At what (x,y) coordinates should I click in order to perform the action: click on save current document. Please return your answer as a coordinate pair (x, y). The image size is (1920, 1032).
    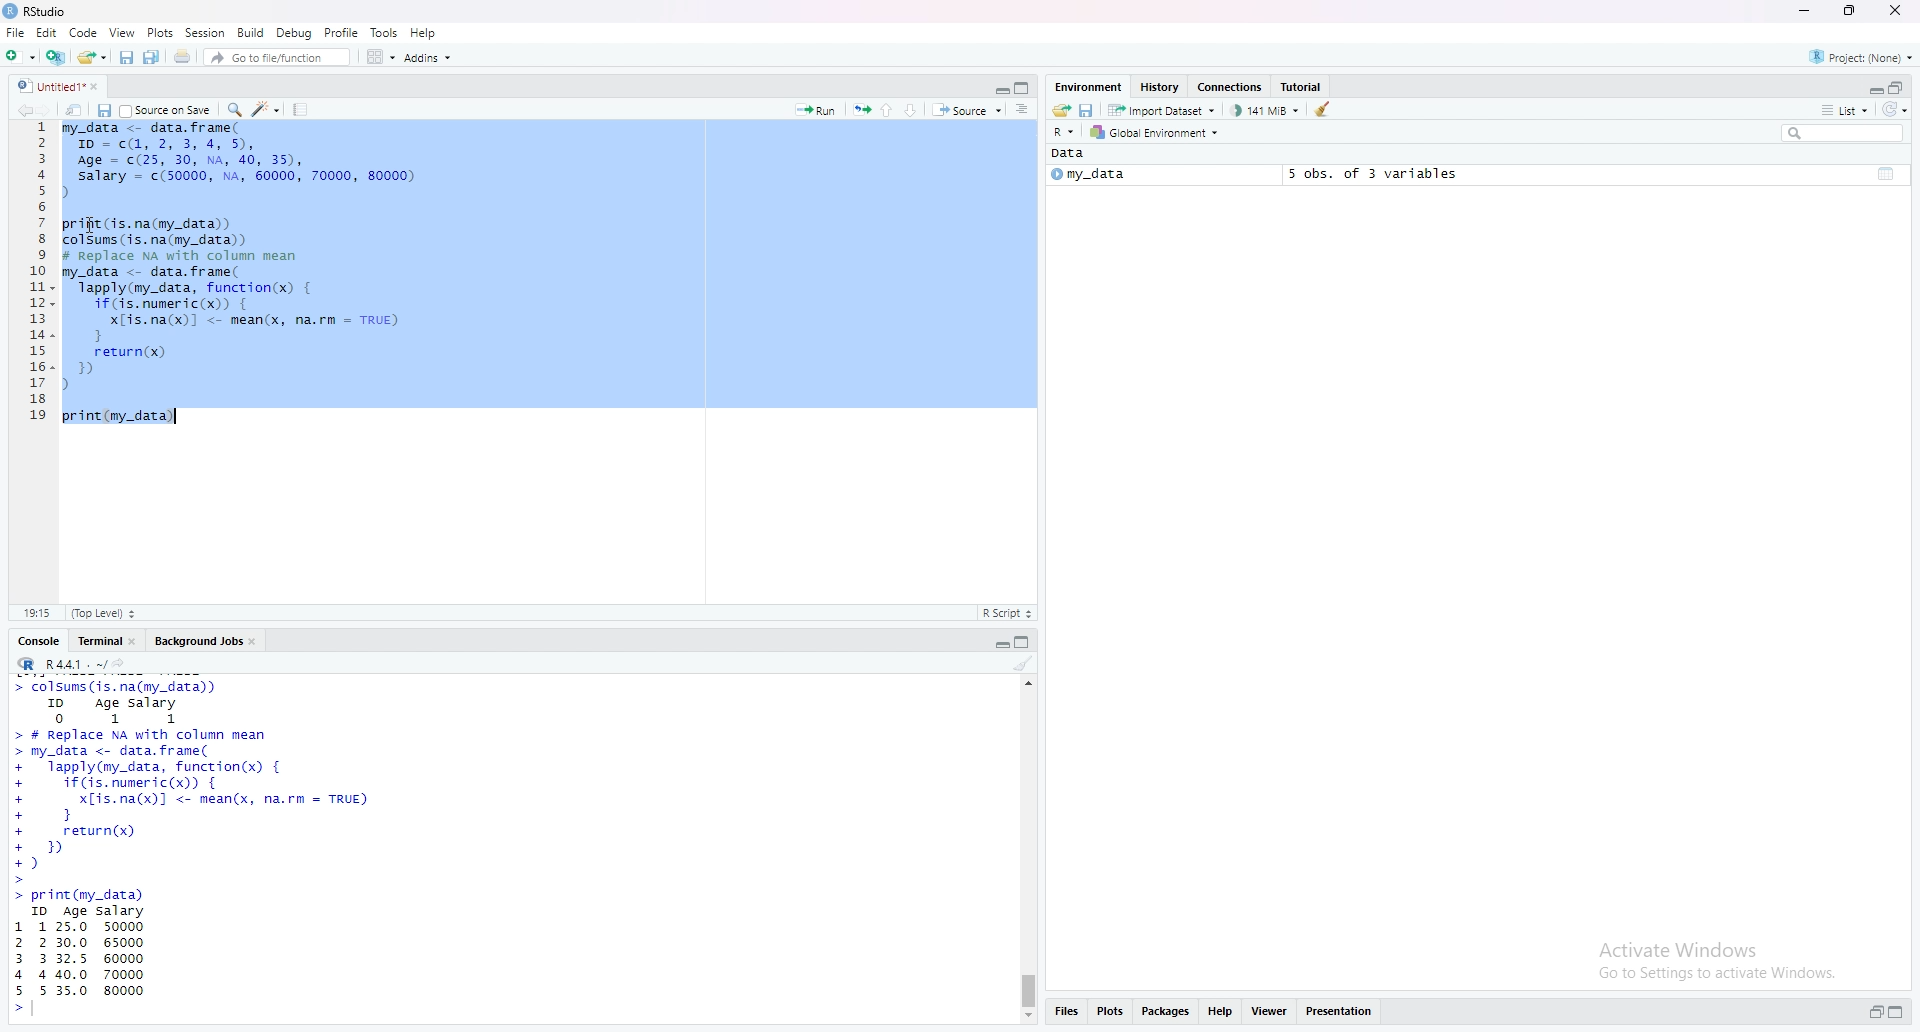
    Looking at the image, I should click on (125, 58).